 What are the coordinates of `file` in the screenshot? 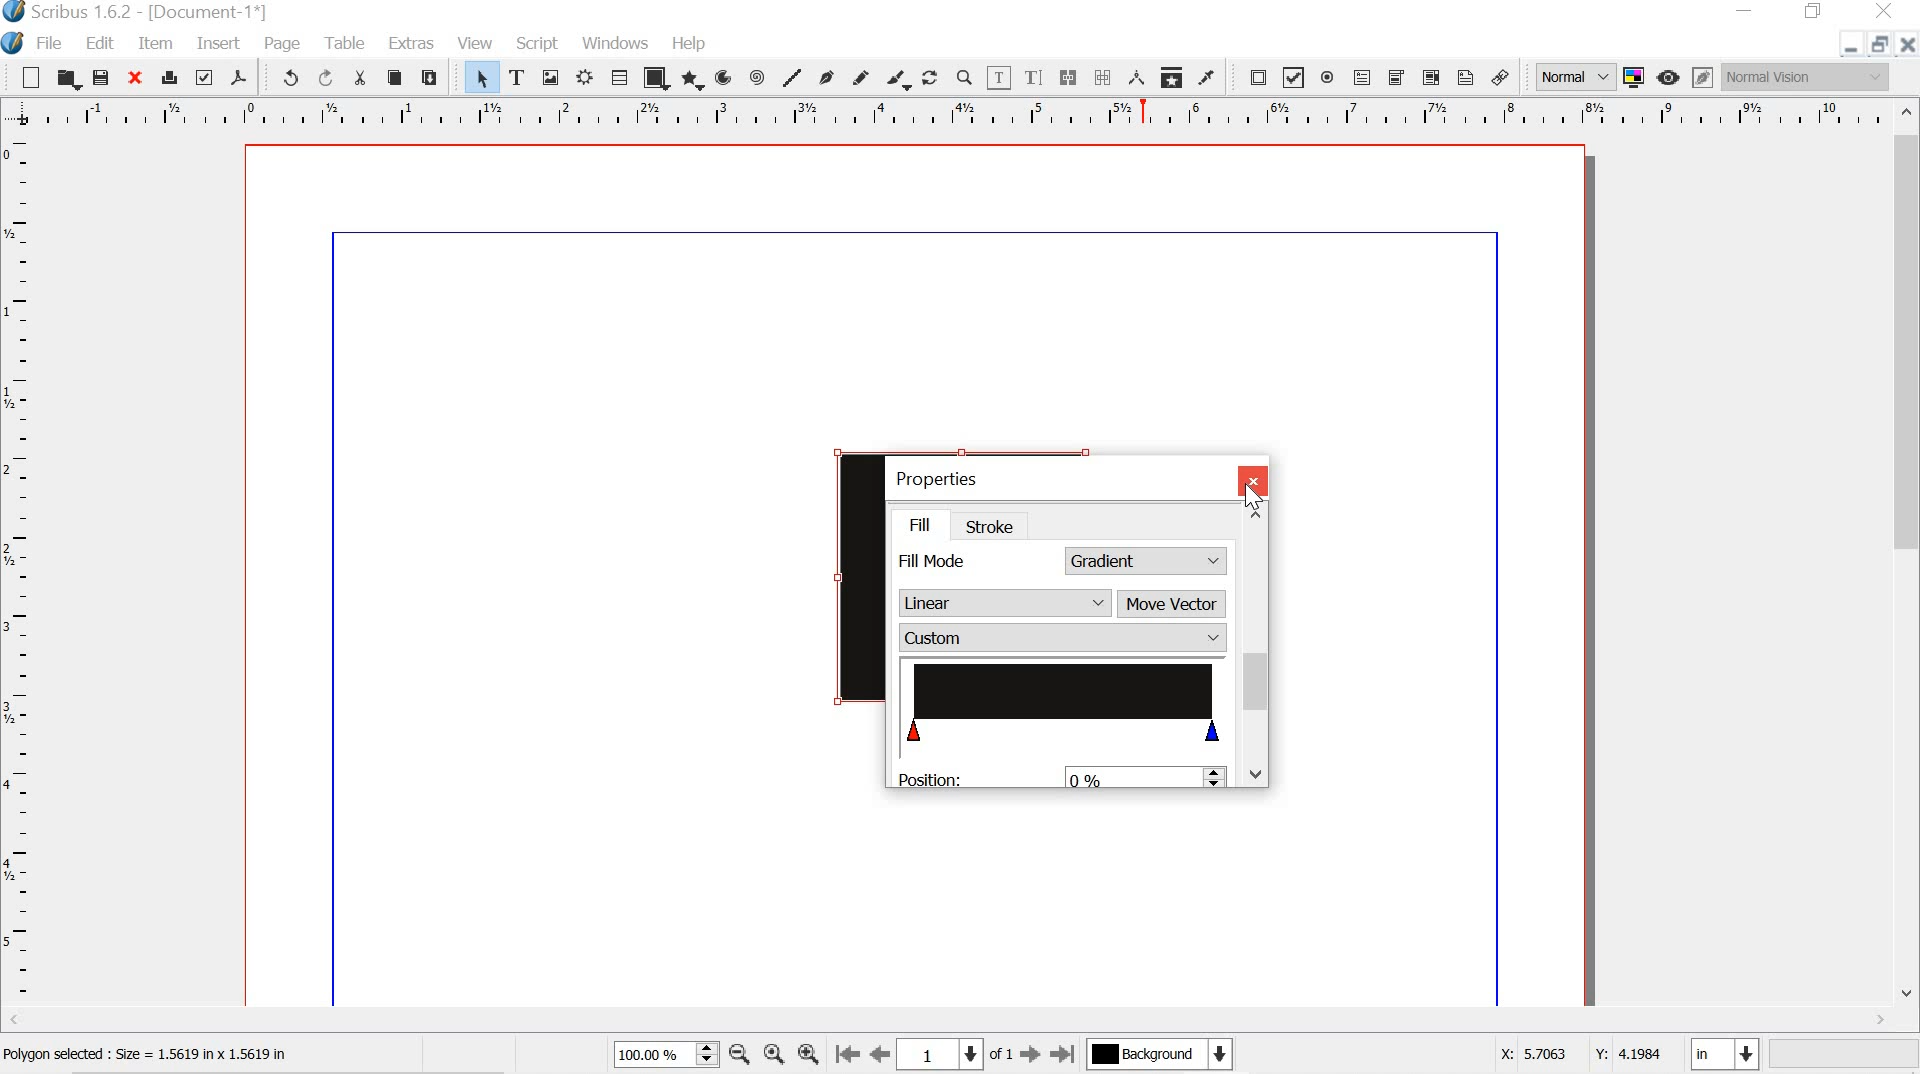 It's located at (53, 43).